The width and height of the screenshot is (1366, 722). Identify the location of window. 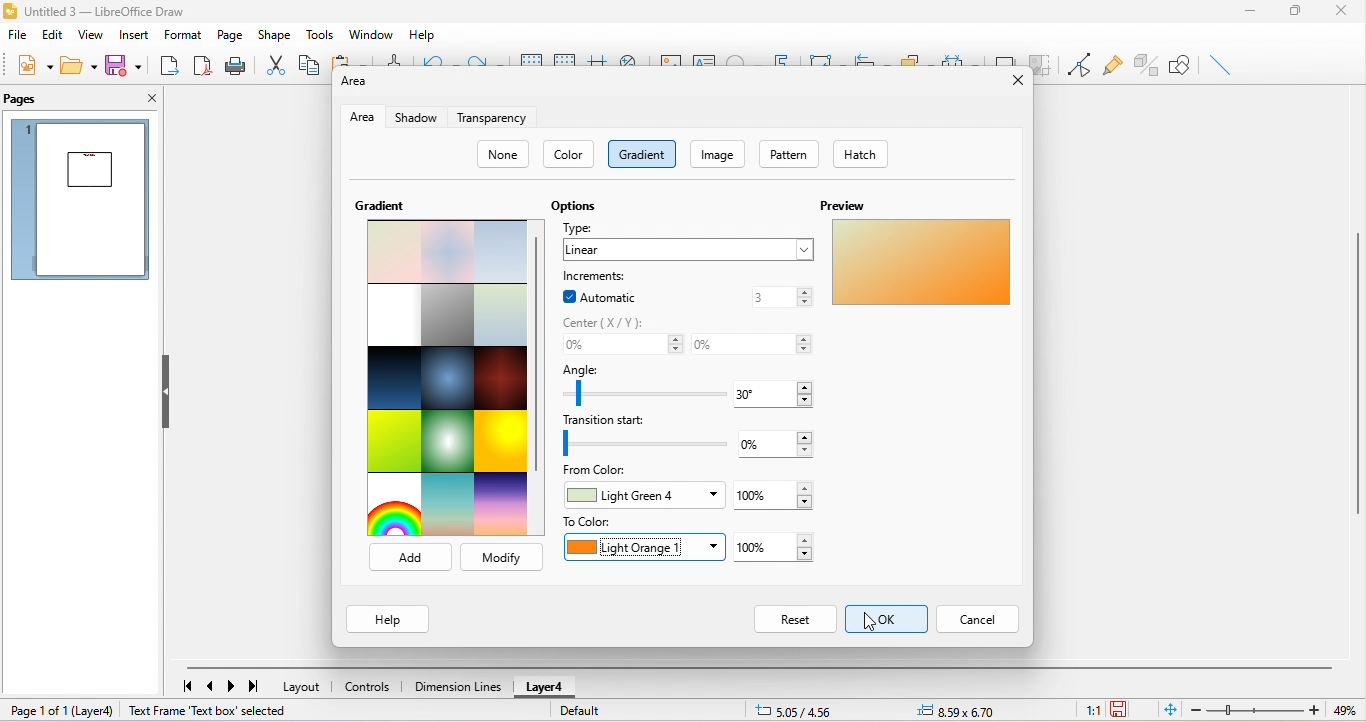
(368, 34).